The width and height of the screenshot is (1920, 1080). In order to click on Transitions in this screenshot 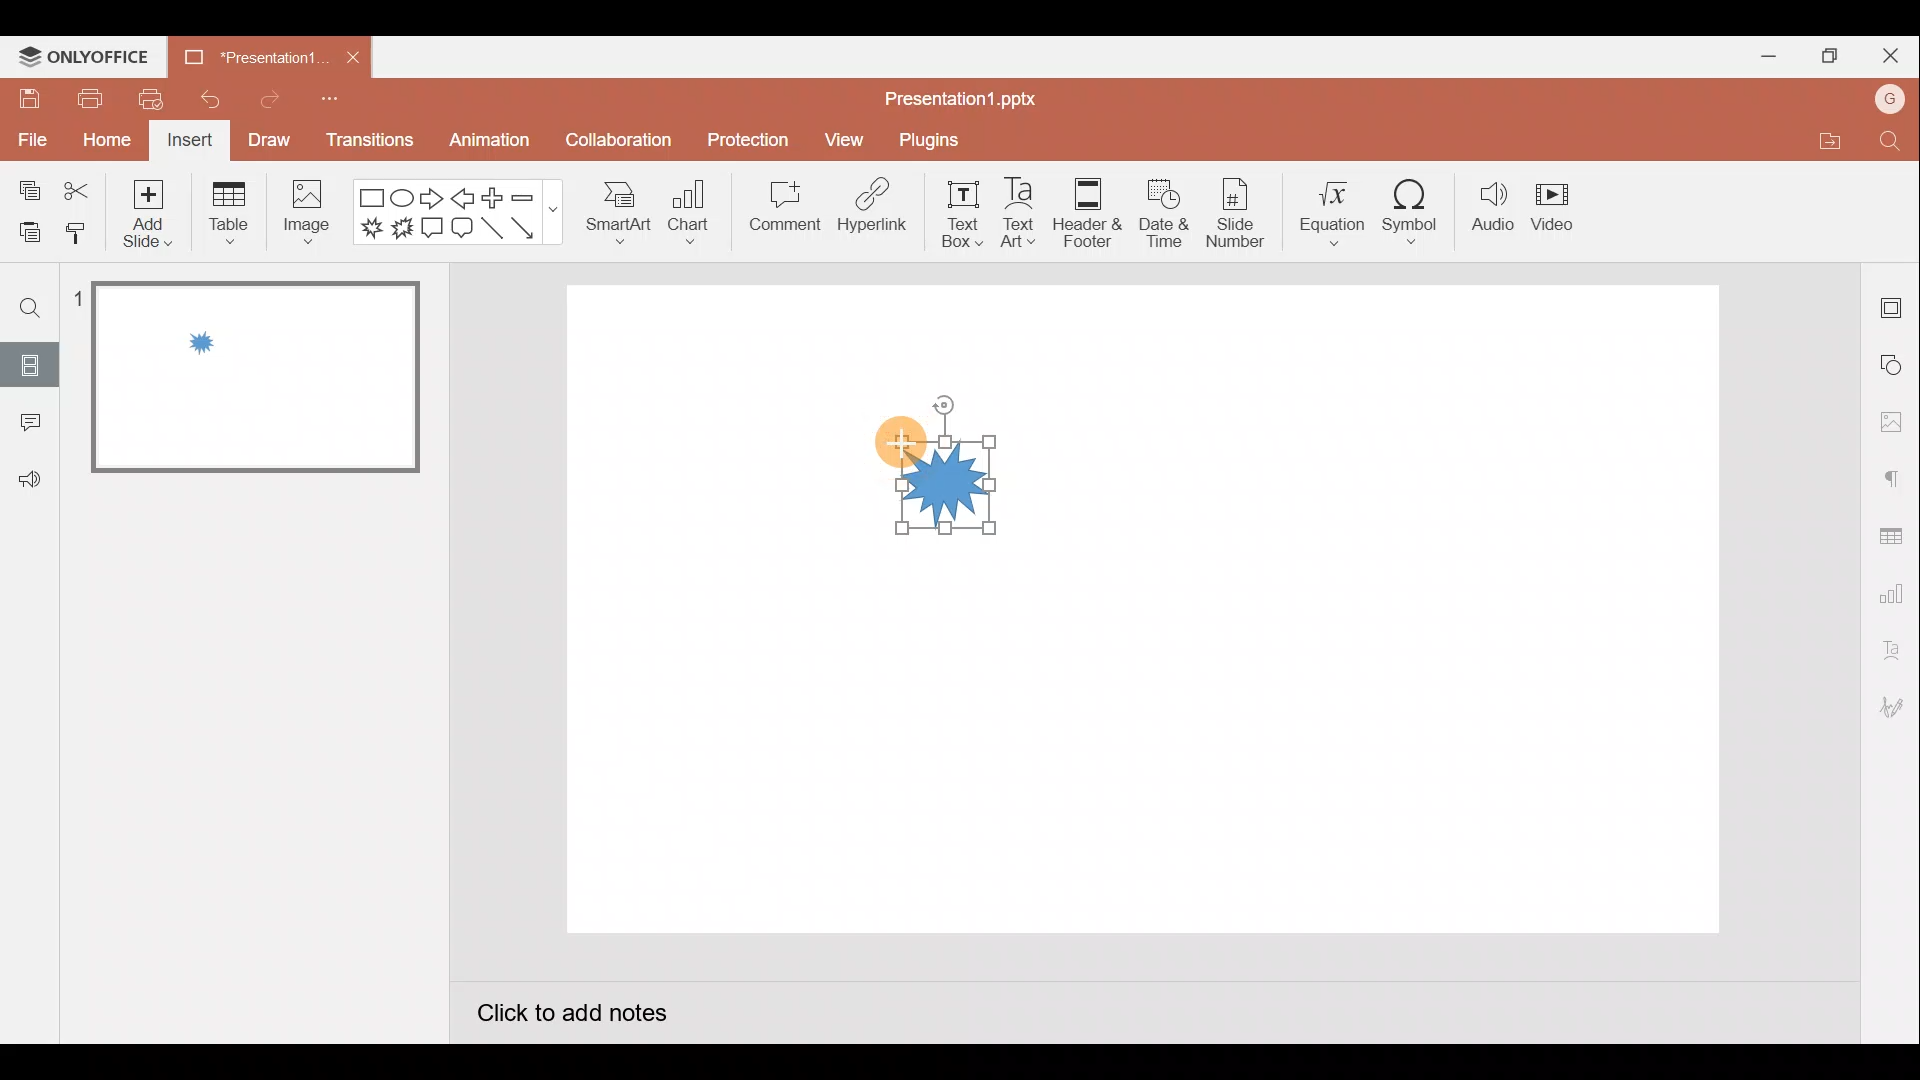, I will do `click(366, 140)`.